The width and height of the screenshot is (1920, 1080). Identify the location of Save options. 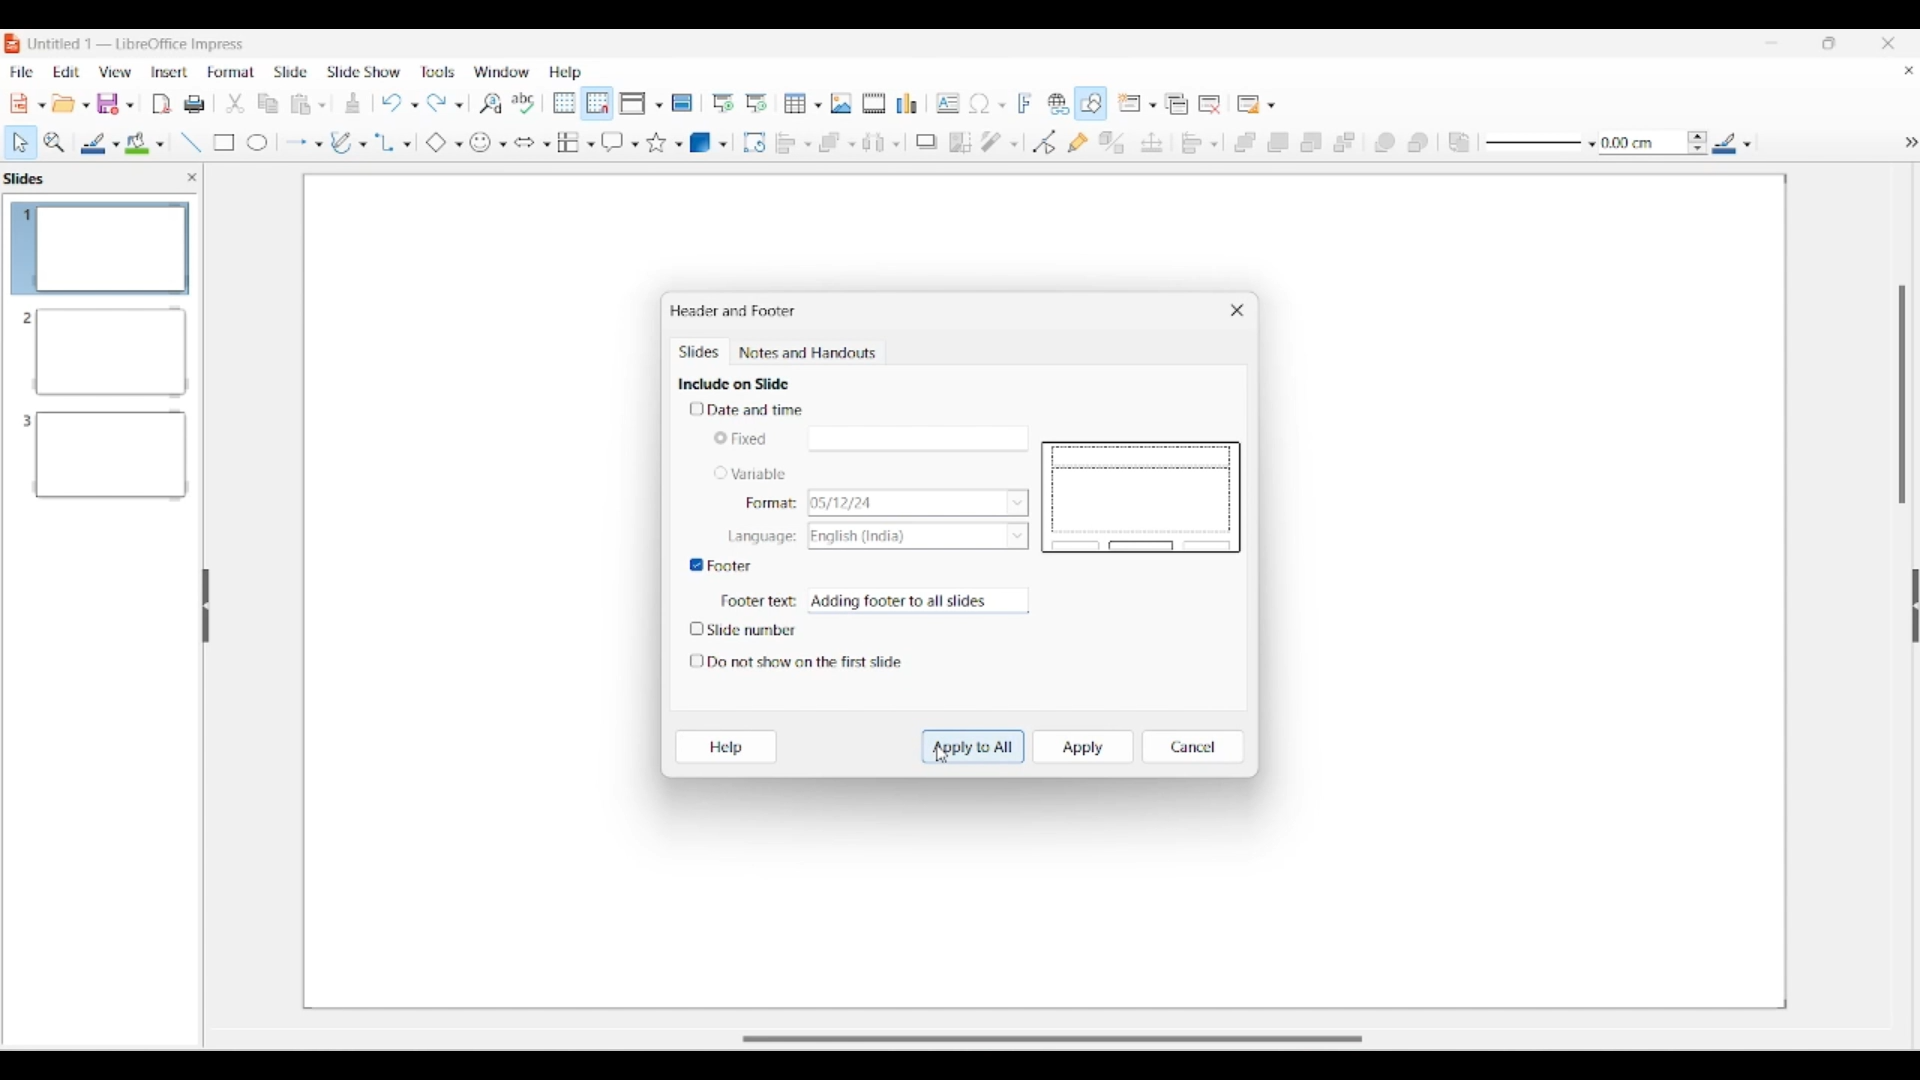
(116, 104).